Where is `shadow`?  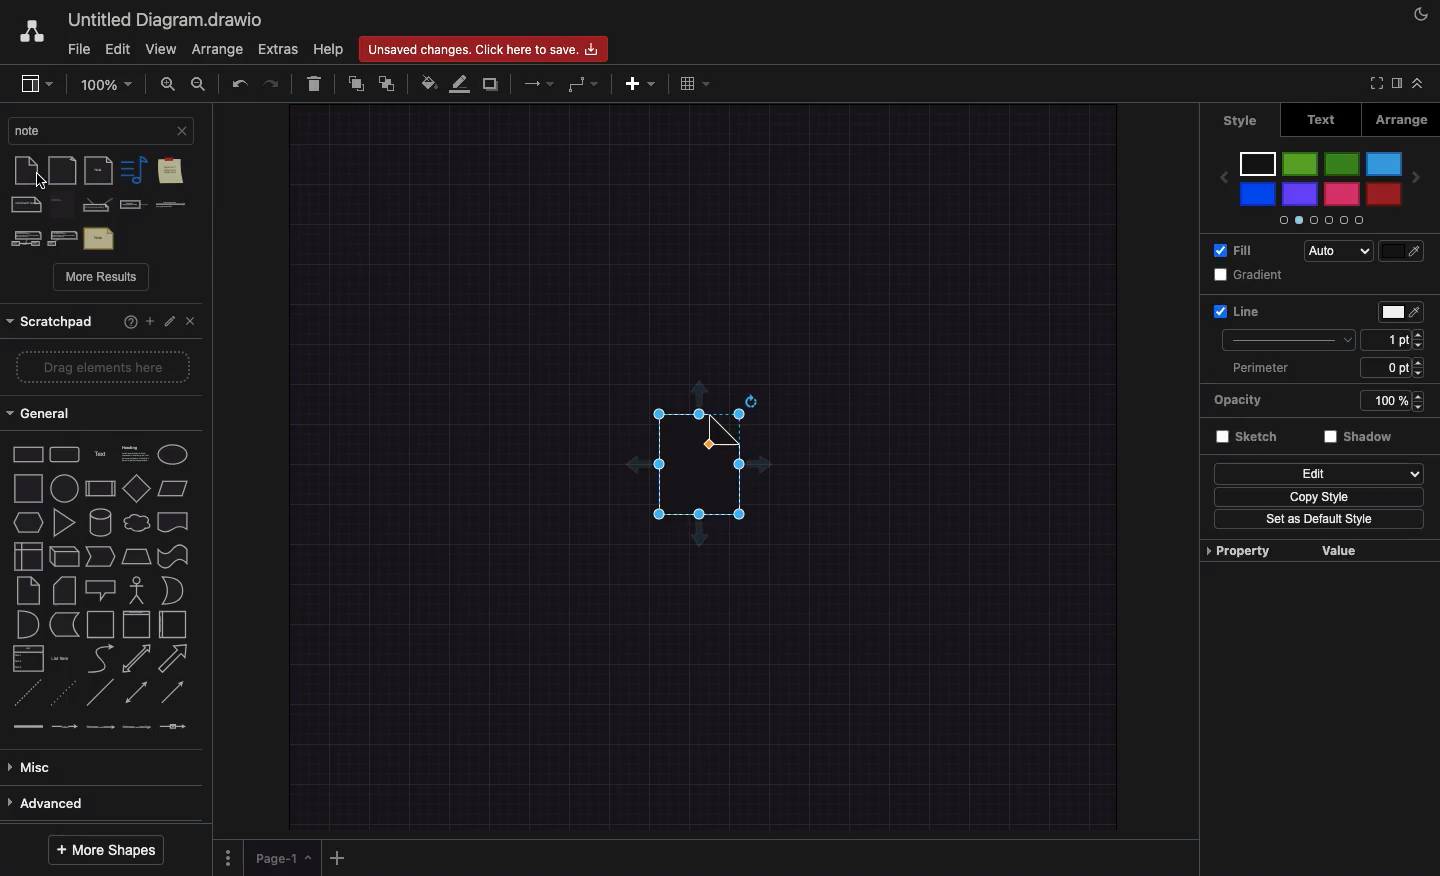
shadow is located at coordinates (1361, 440).